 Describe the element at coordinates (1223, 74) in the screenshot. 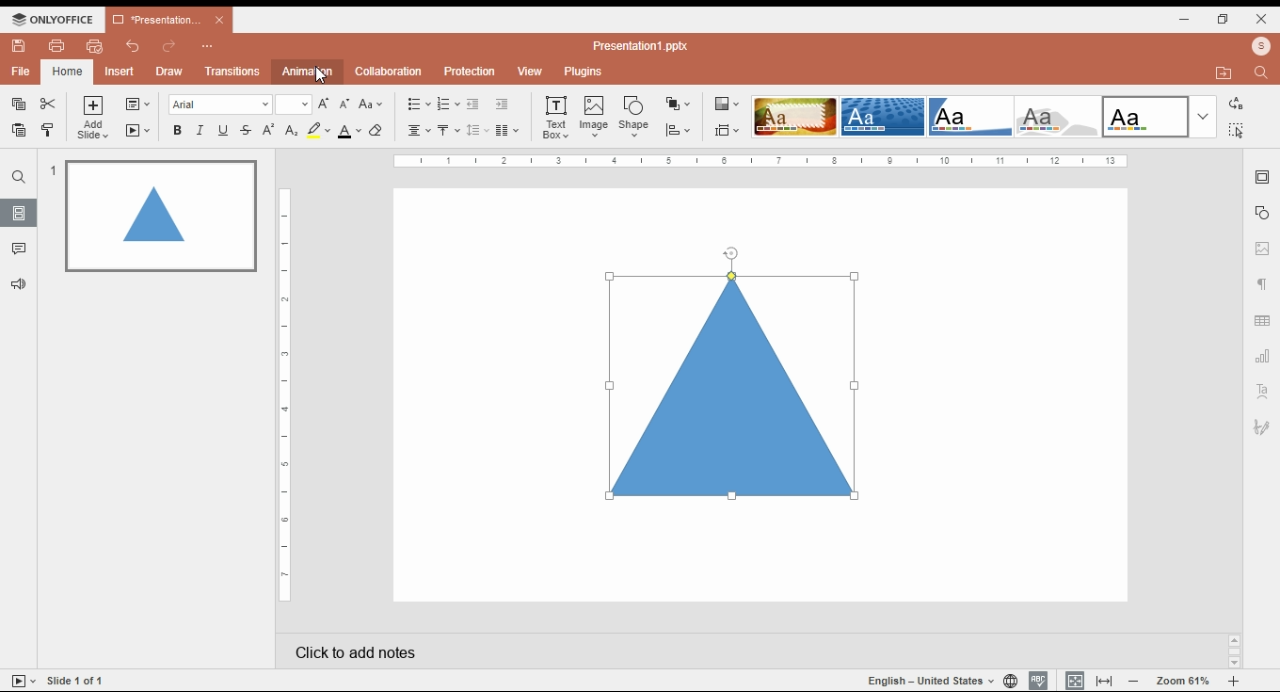

I see `open file location` at that location.